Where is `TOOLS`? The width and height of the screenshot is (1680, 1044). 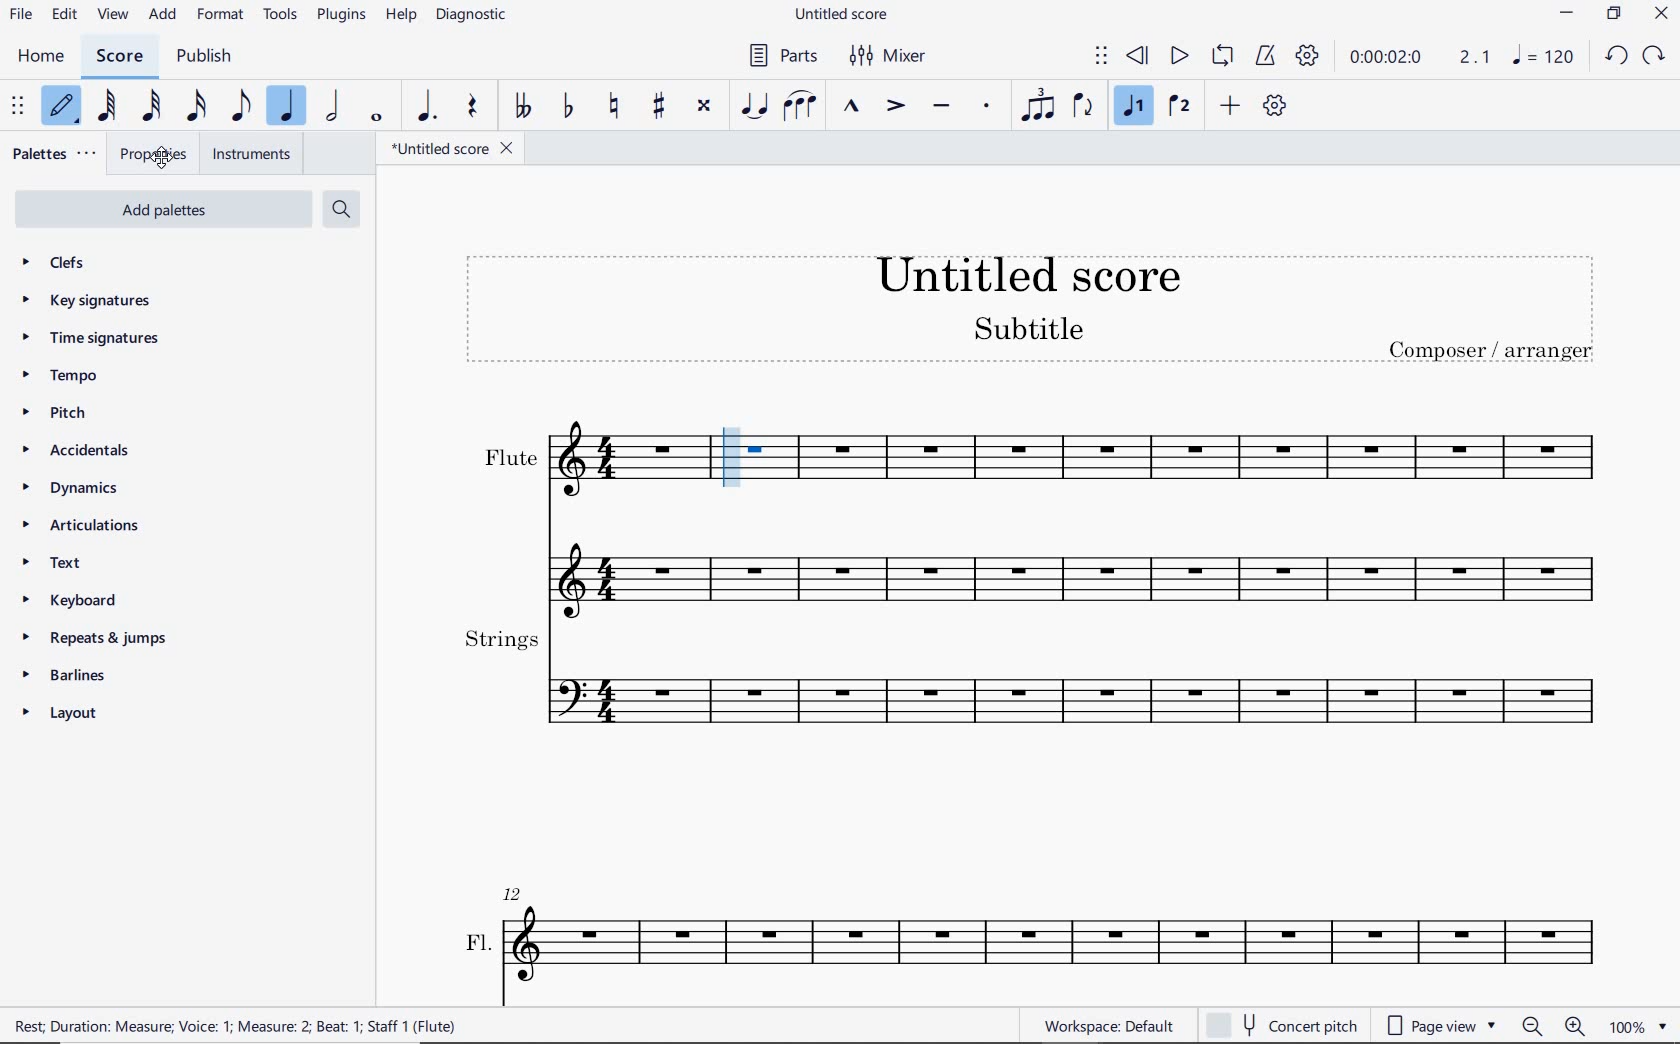
TOOLS is located at coordinates (281, 16).